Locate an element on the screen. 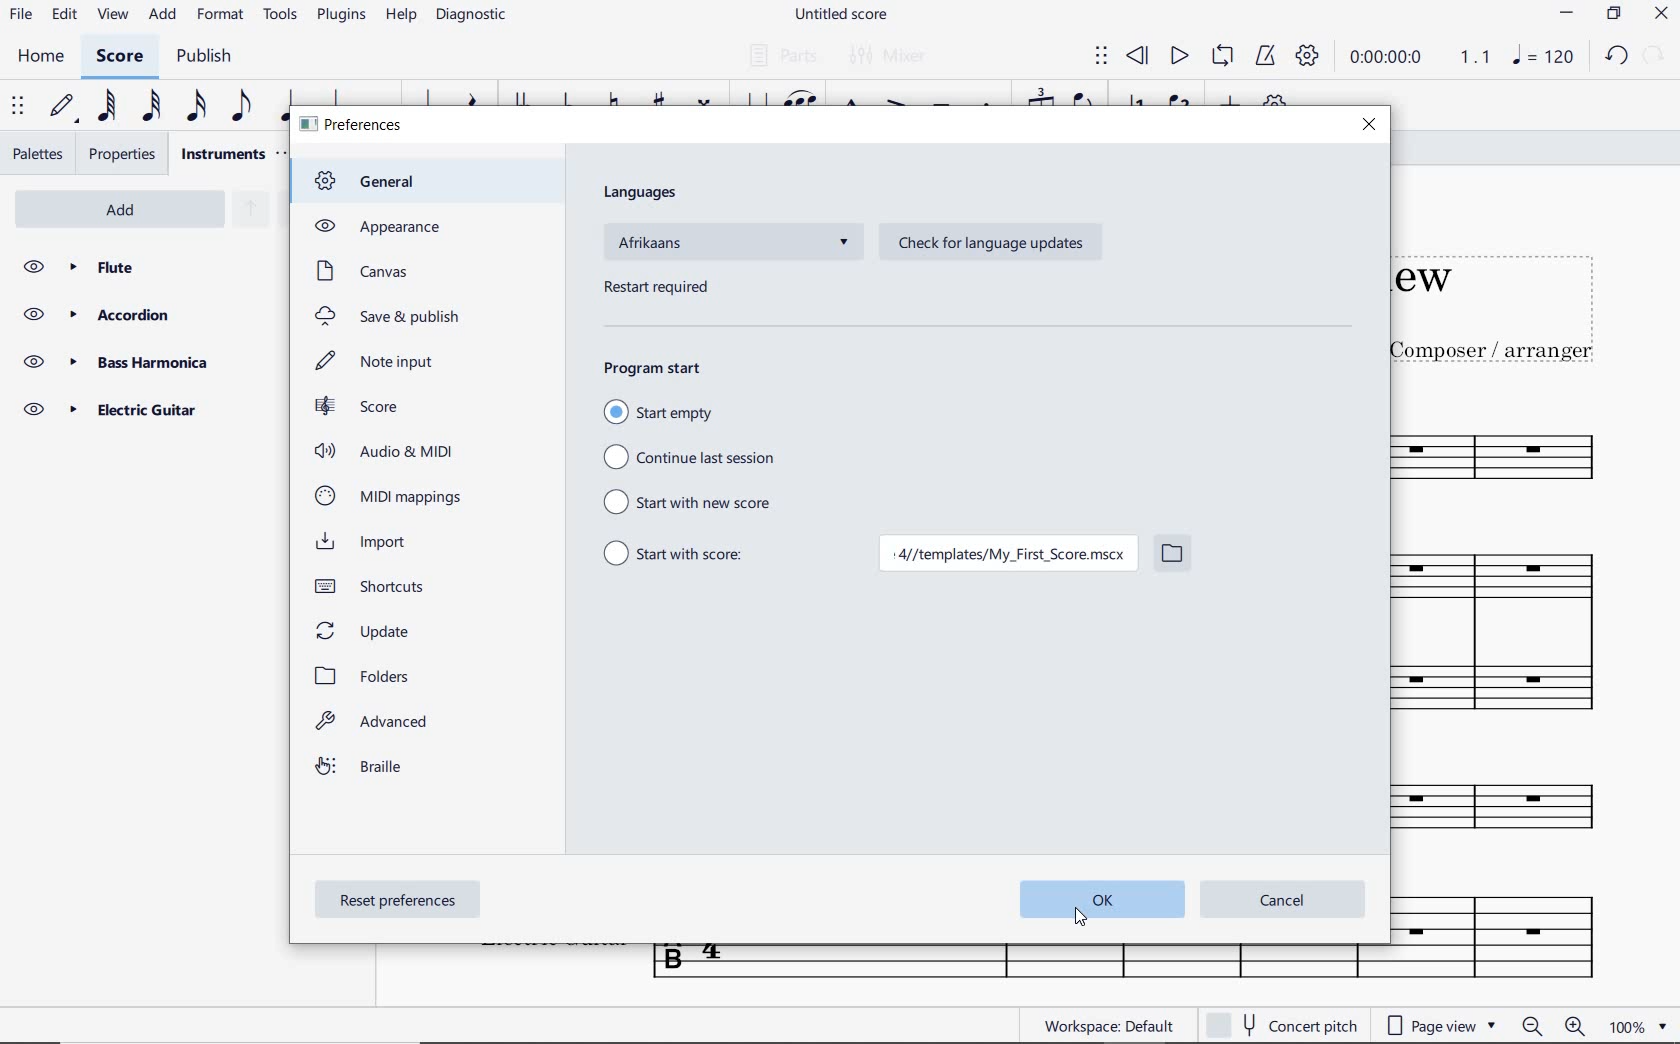  start with score is located at coordinates (689, 556).